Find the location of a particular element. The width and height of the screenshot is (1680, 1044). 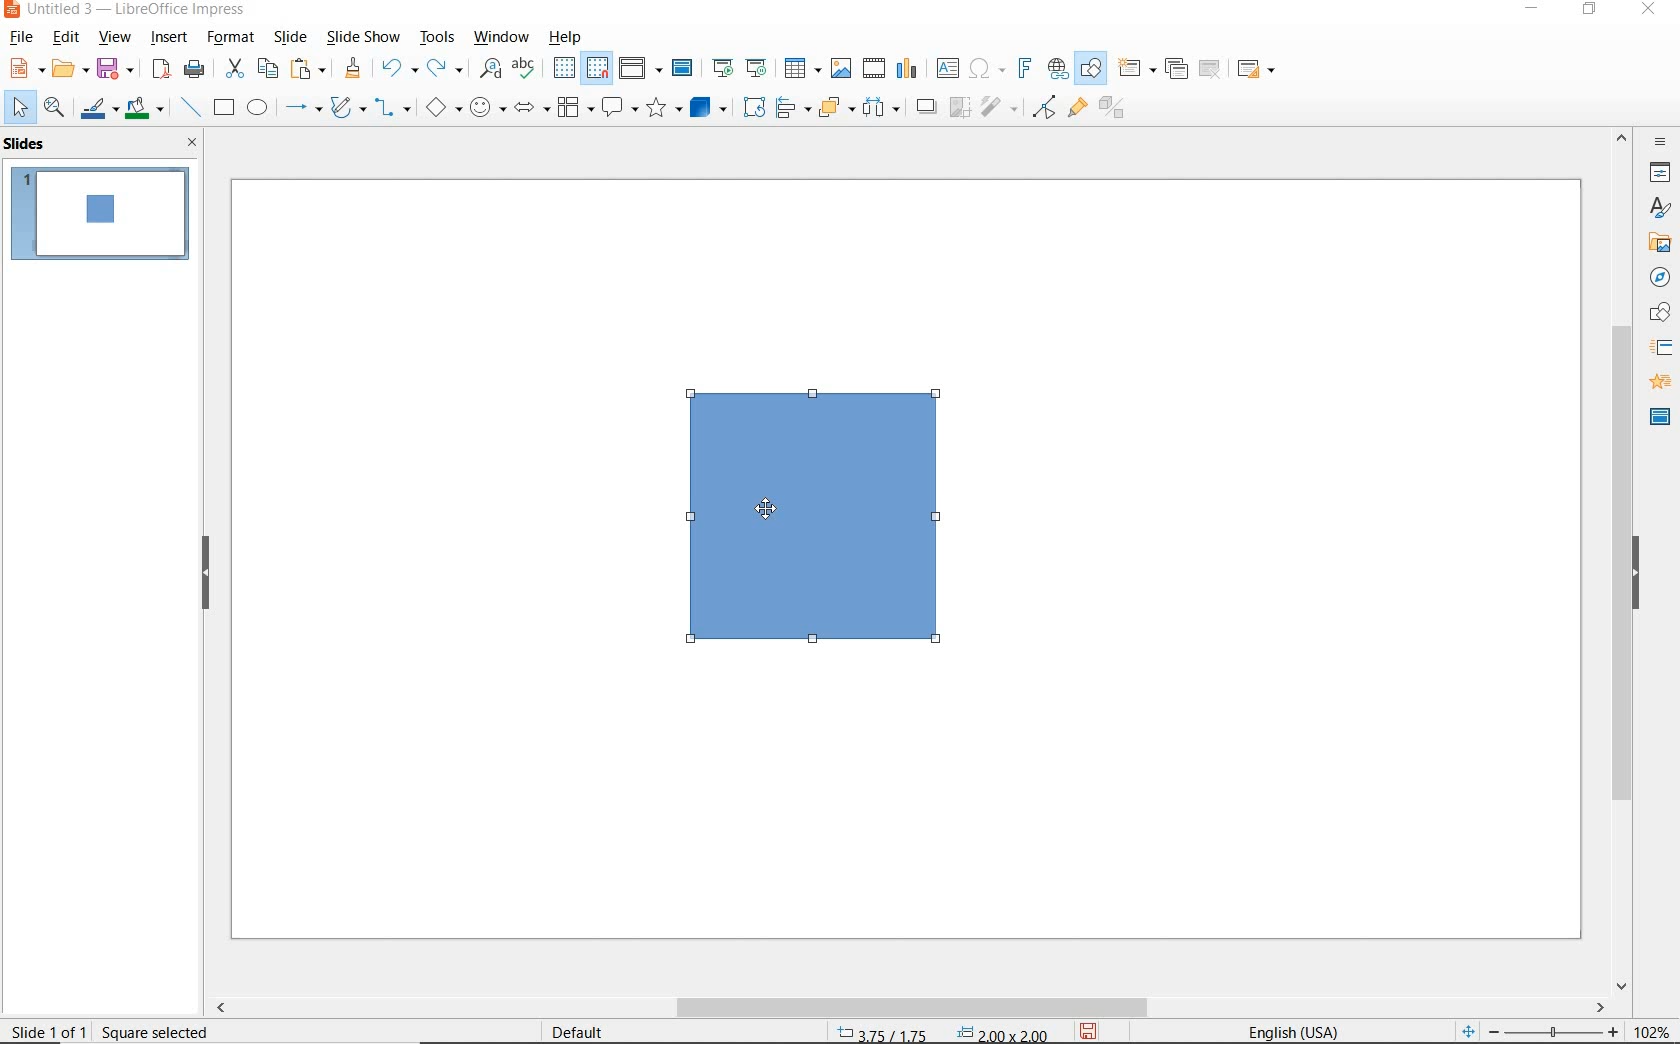

delete slide is located at coordinates (1213, 69).